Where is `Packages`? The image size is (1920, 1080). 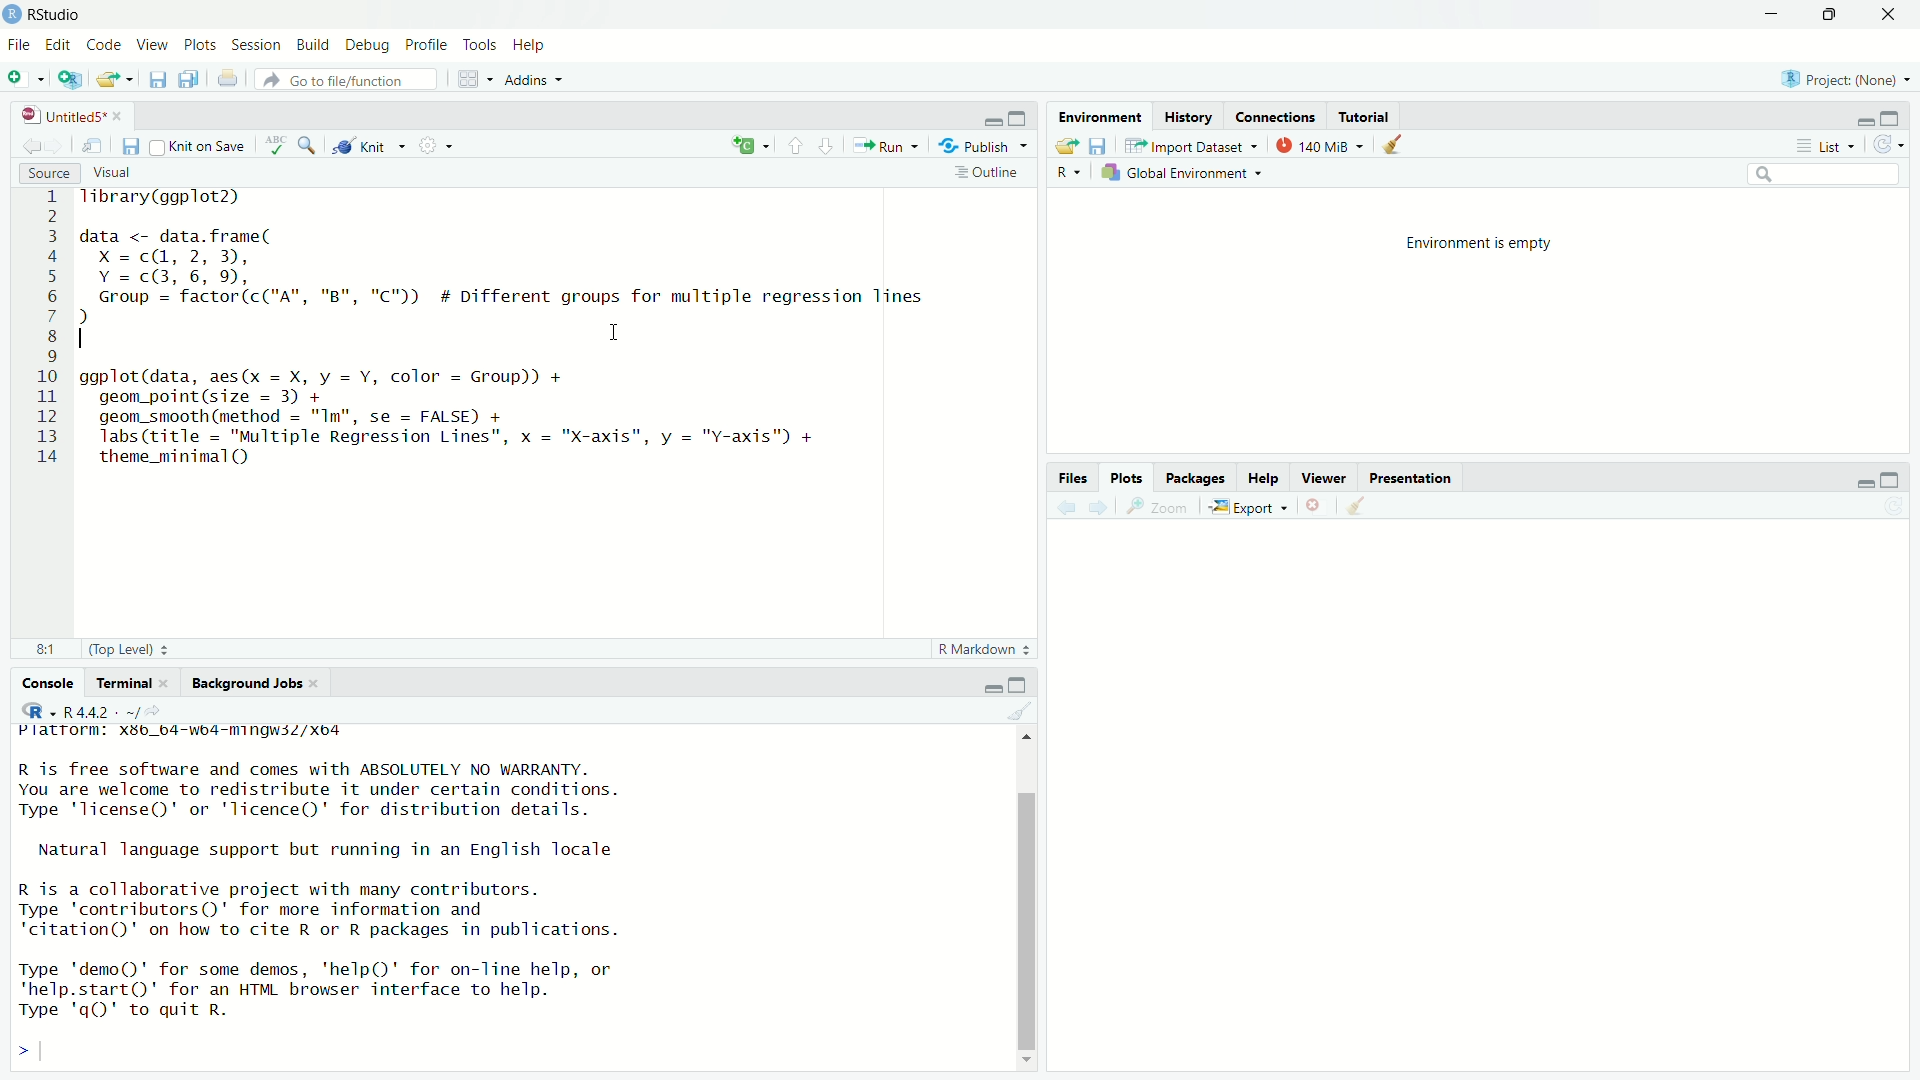 Packages is located at coordinates (1198, 478).